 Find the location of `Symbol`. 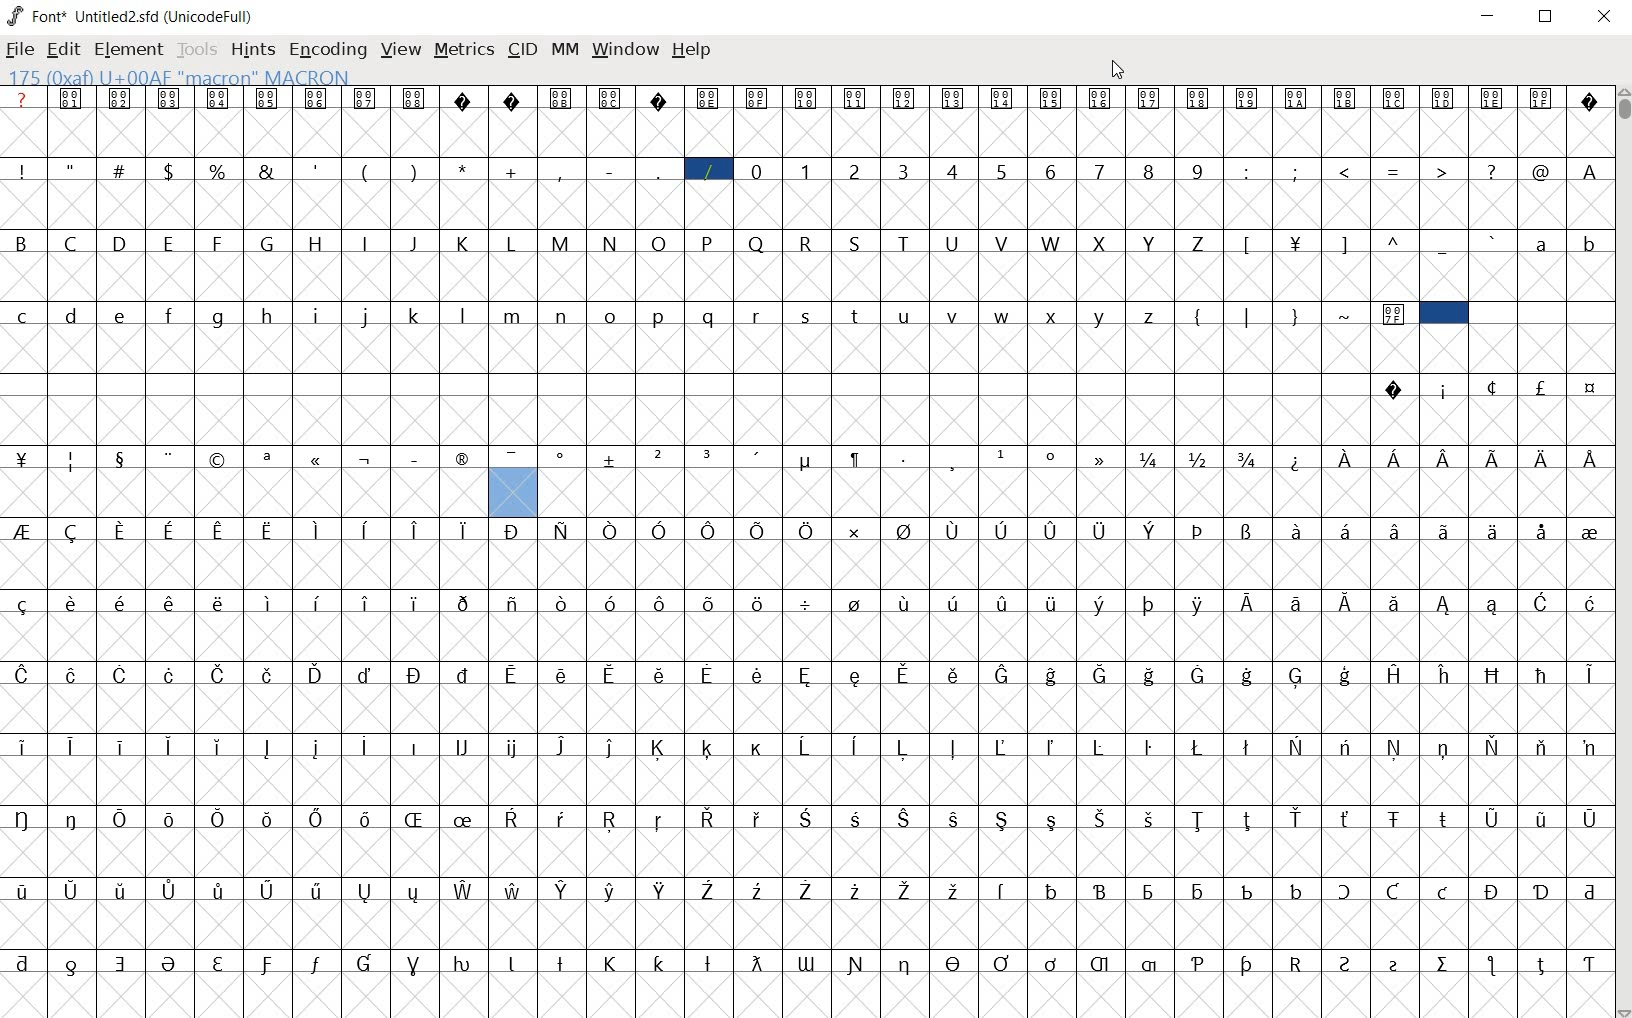

Symbol is located at coordinates (907, 889).